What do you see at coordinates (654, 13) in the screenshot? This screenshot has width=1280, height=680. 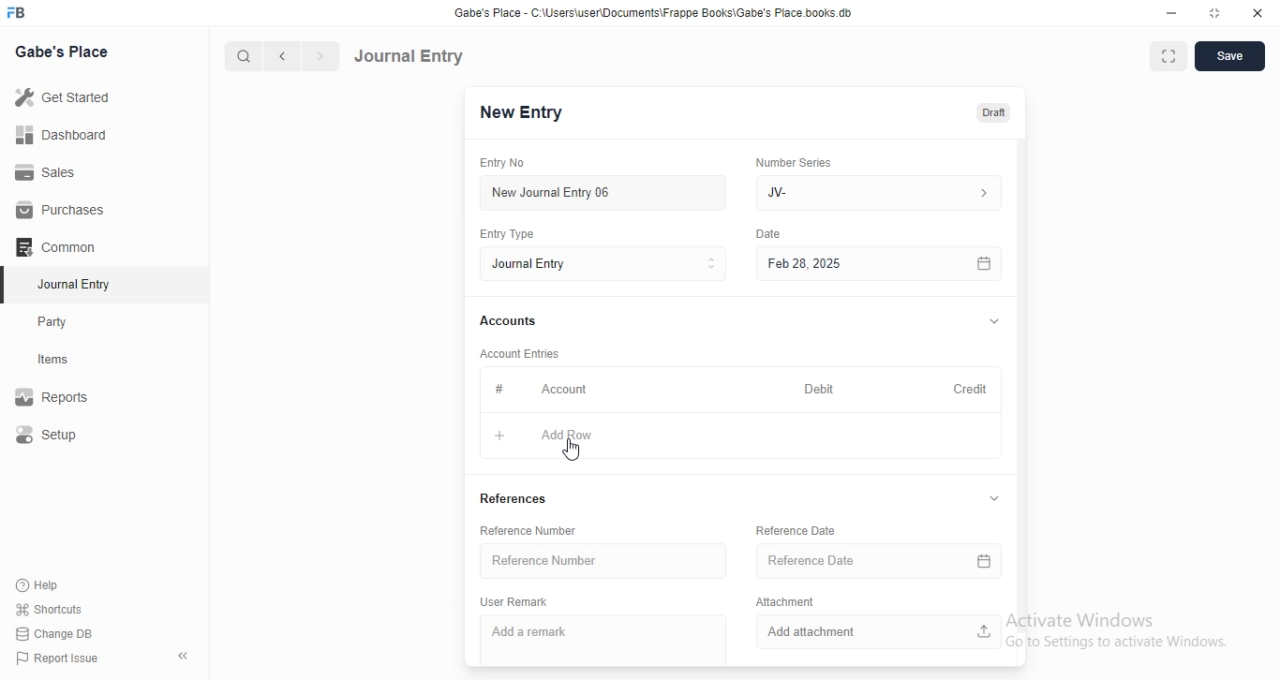 I see `Gabe's Place - C\Users\userDocuments Frappe Books\Gabe's Place books db.` at bounding box center [654, 13].